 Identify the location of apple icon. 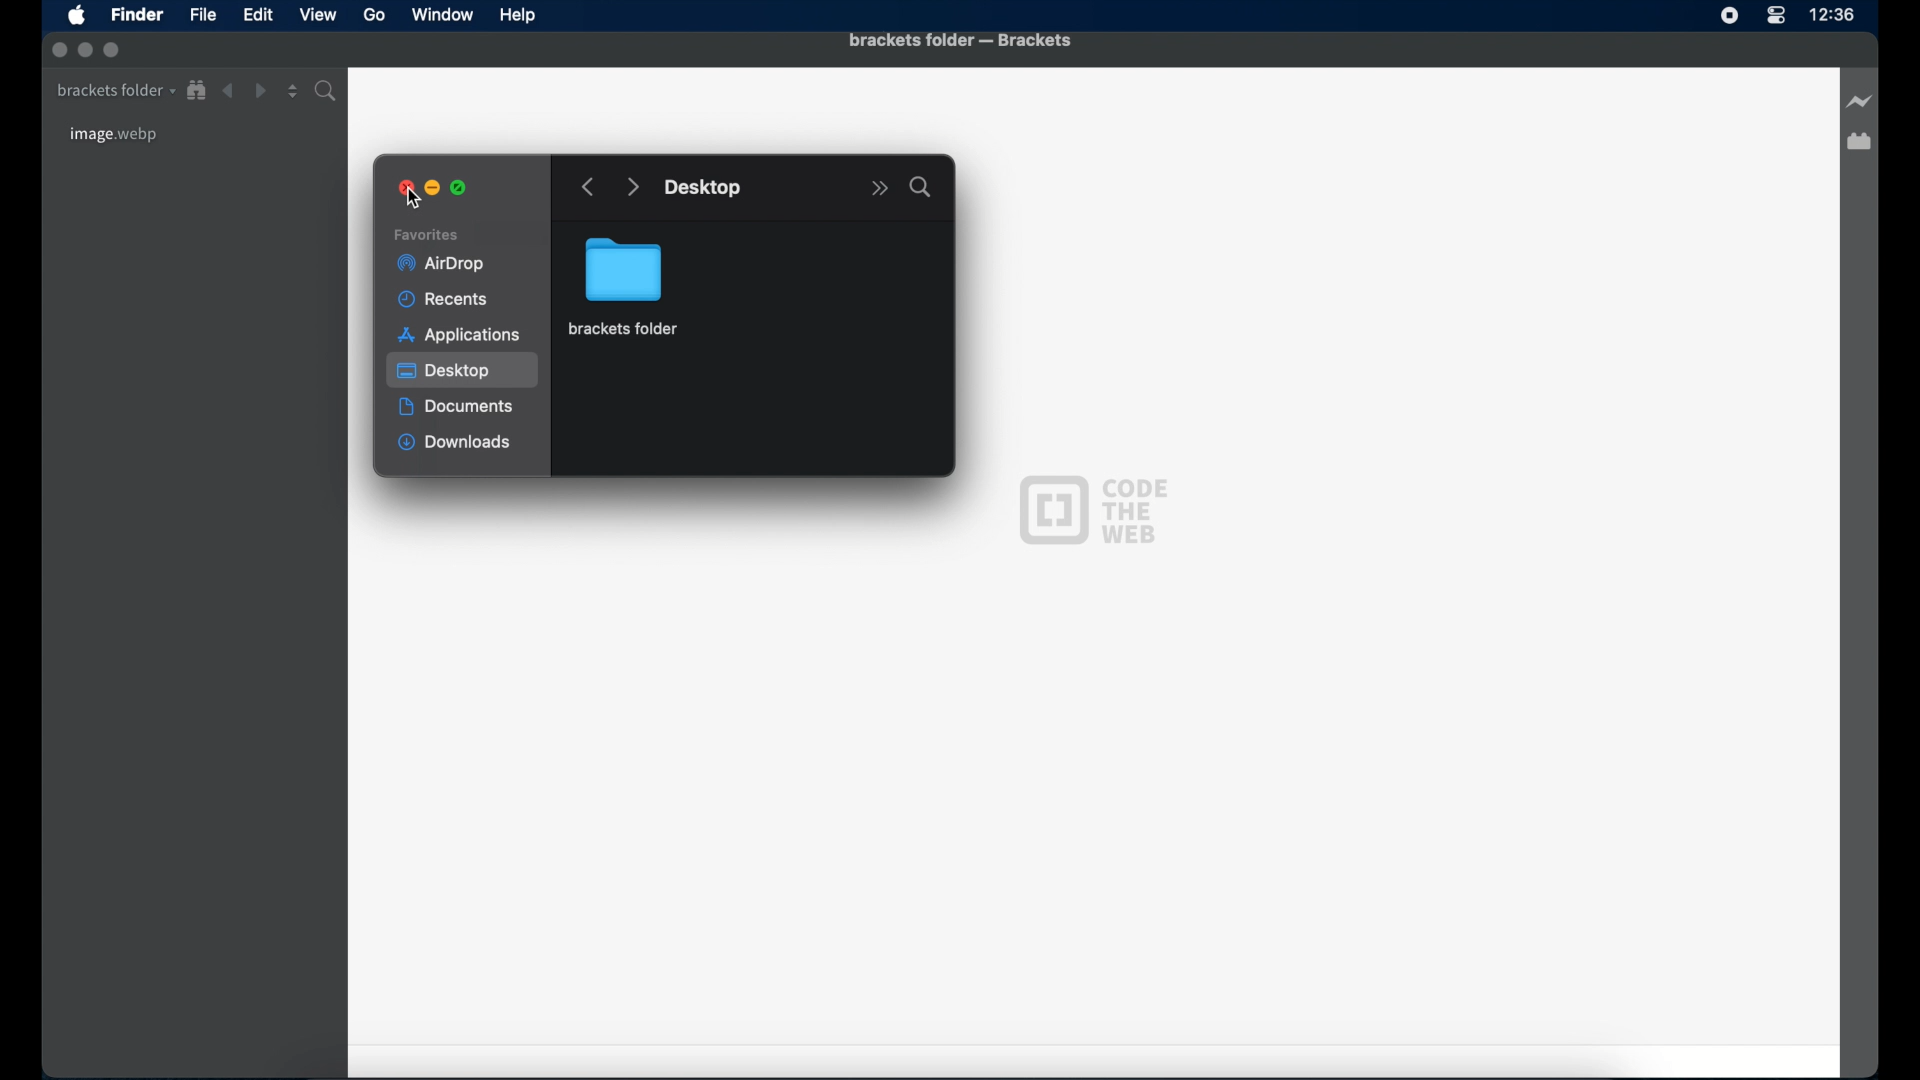
(77, 17).